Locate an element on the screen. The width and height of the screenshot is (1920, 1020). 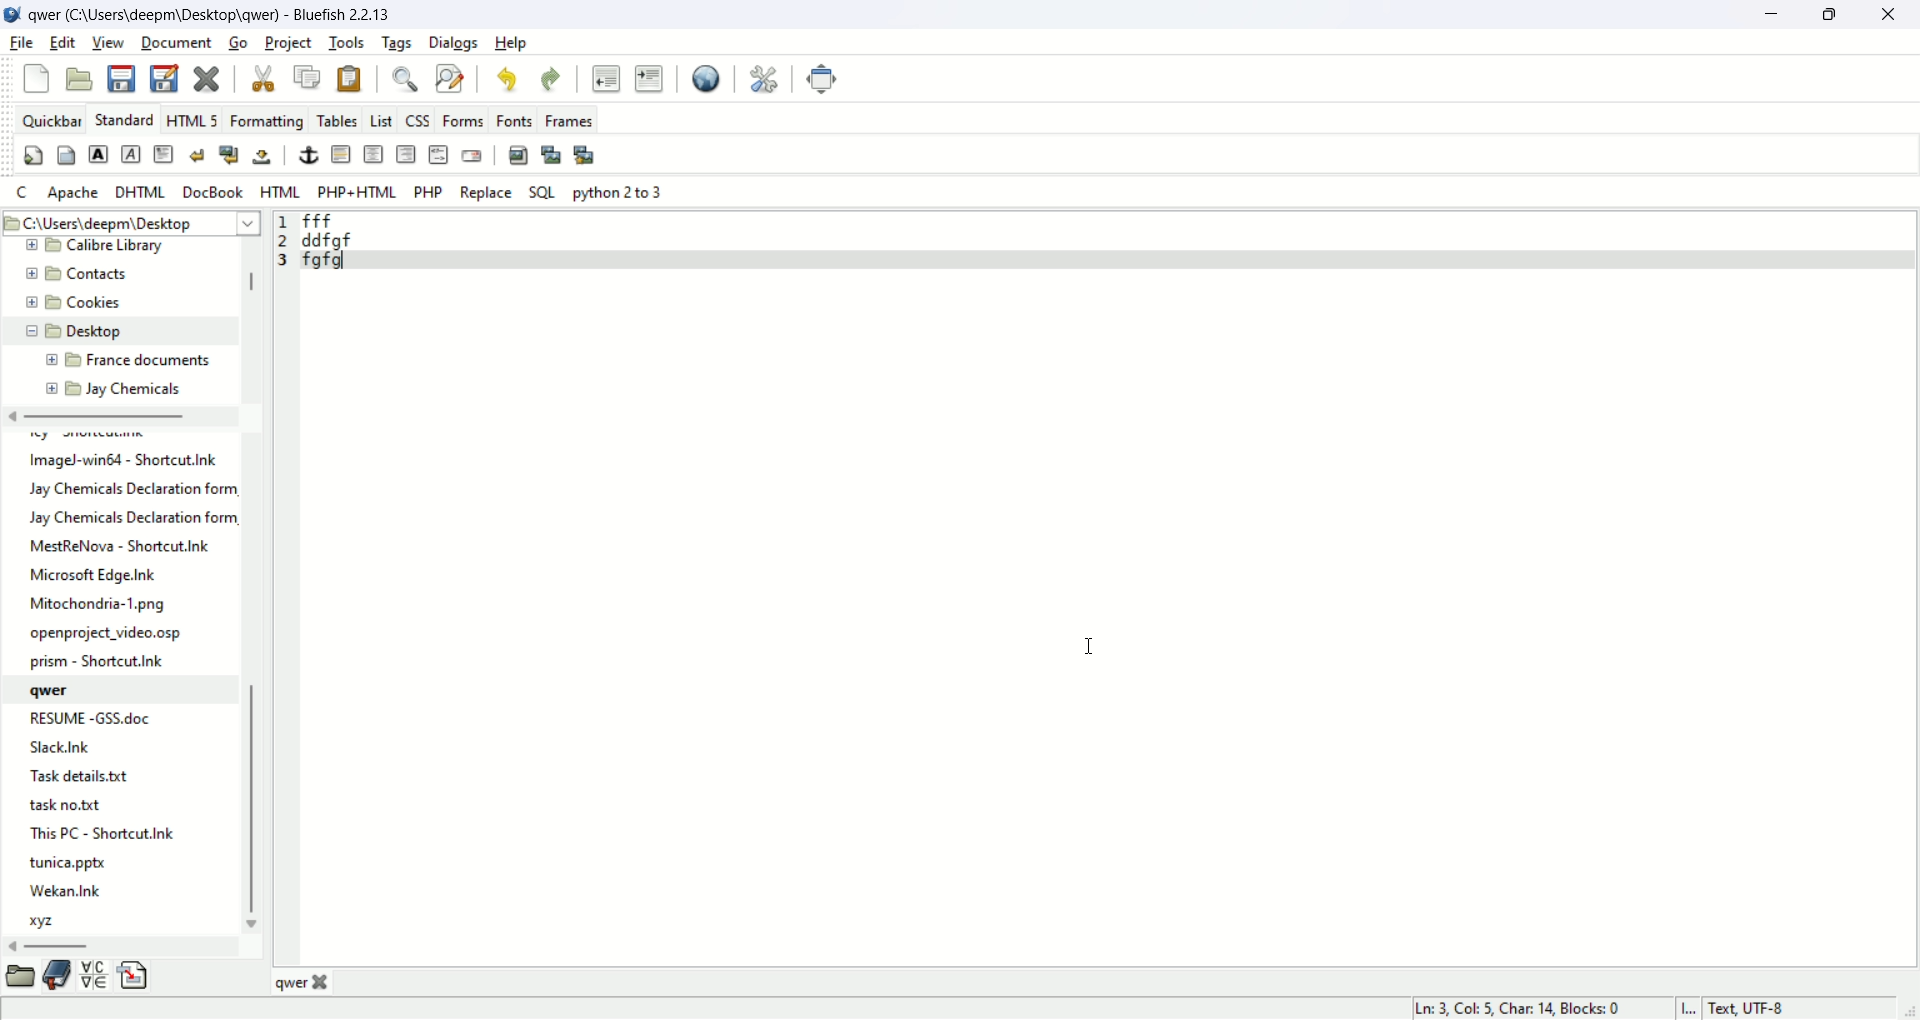
center is located at coordinates (373, 155).